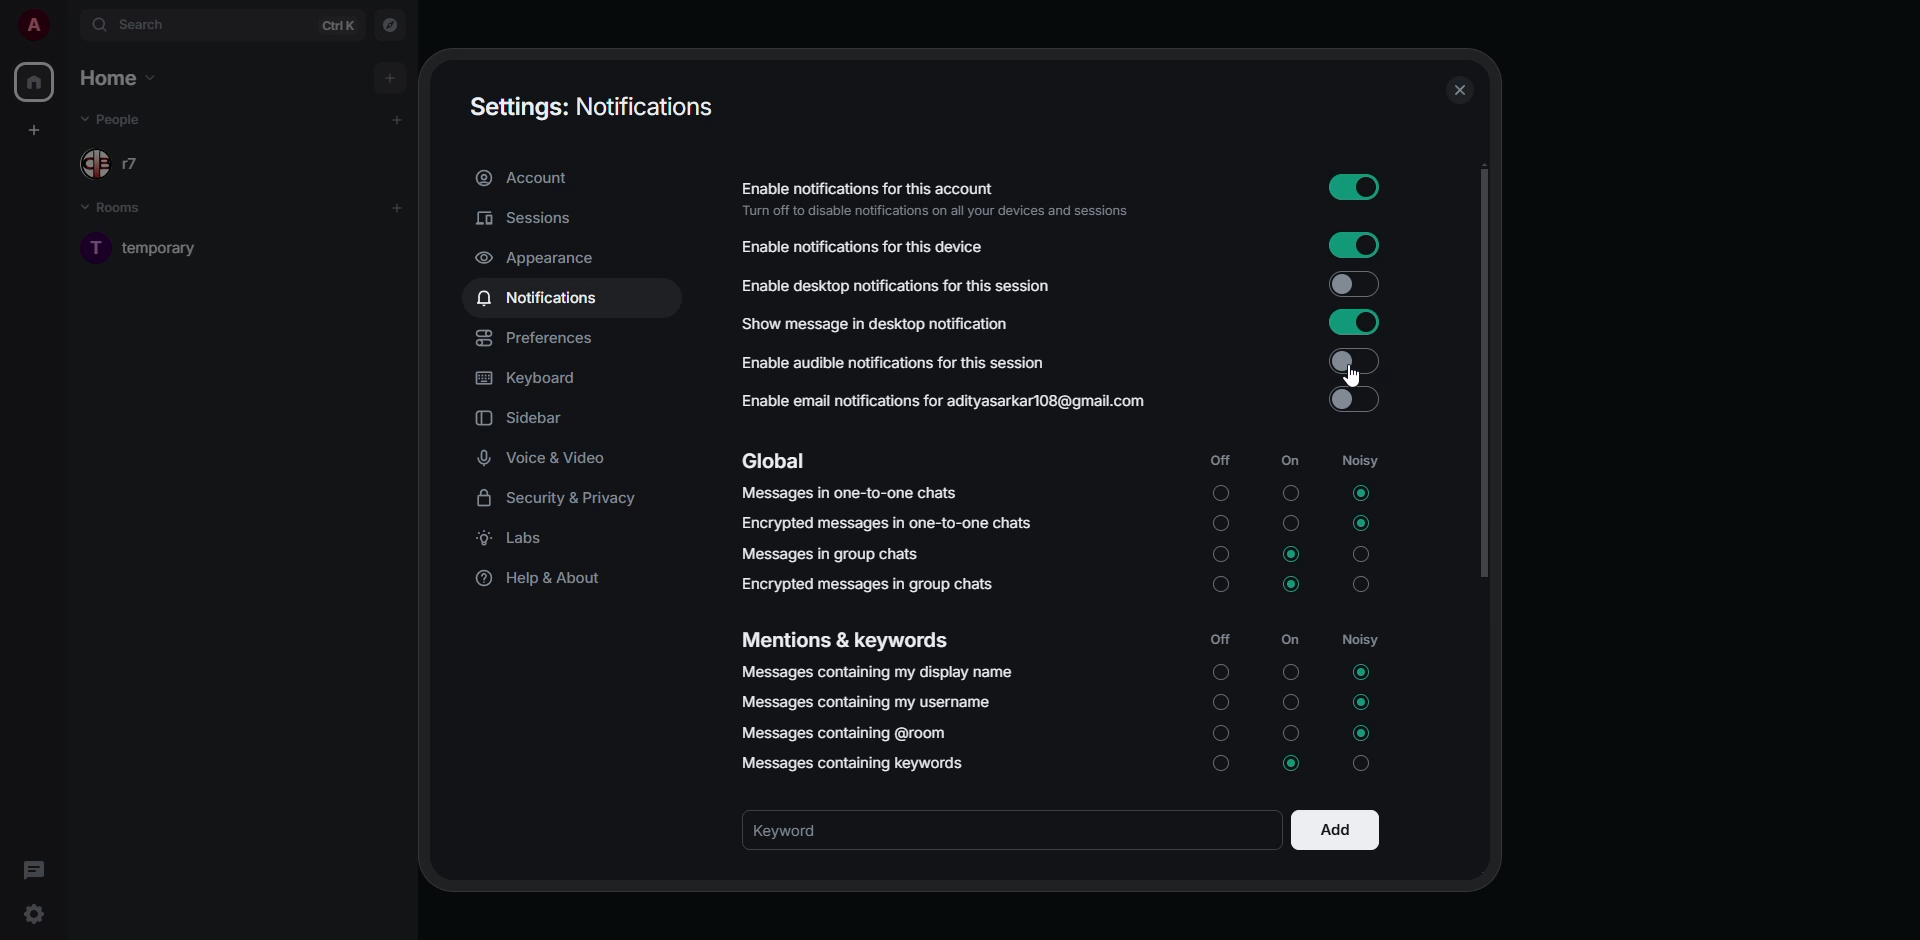  What do you see at coordinates (120, 209) in the screenshot?
I see `rooms` at bounding box center [120, 209].